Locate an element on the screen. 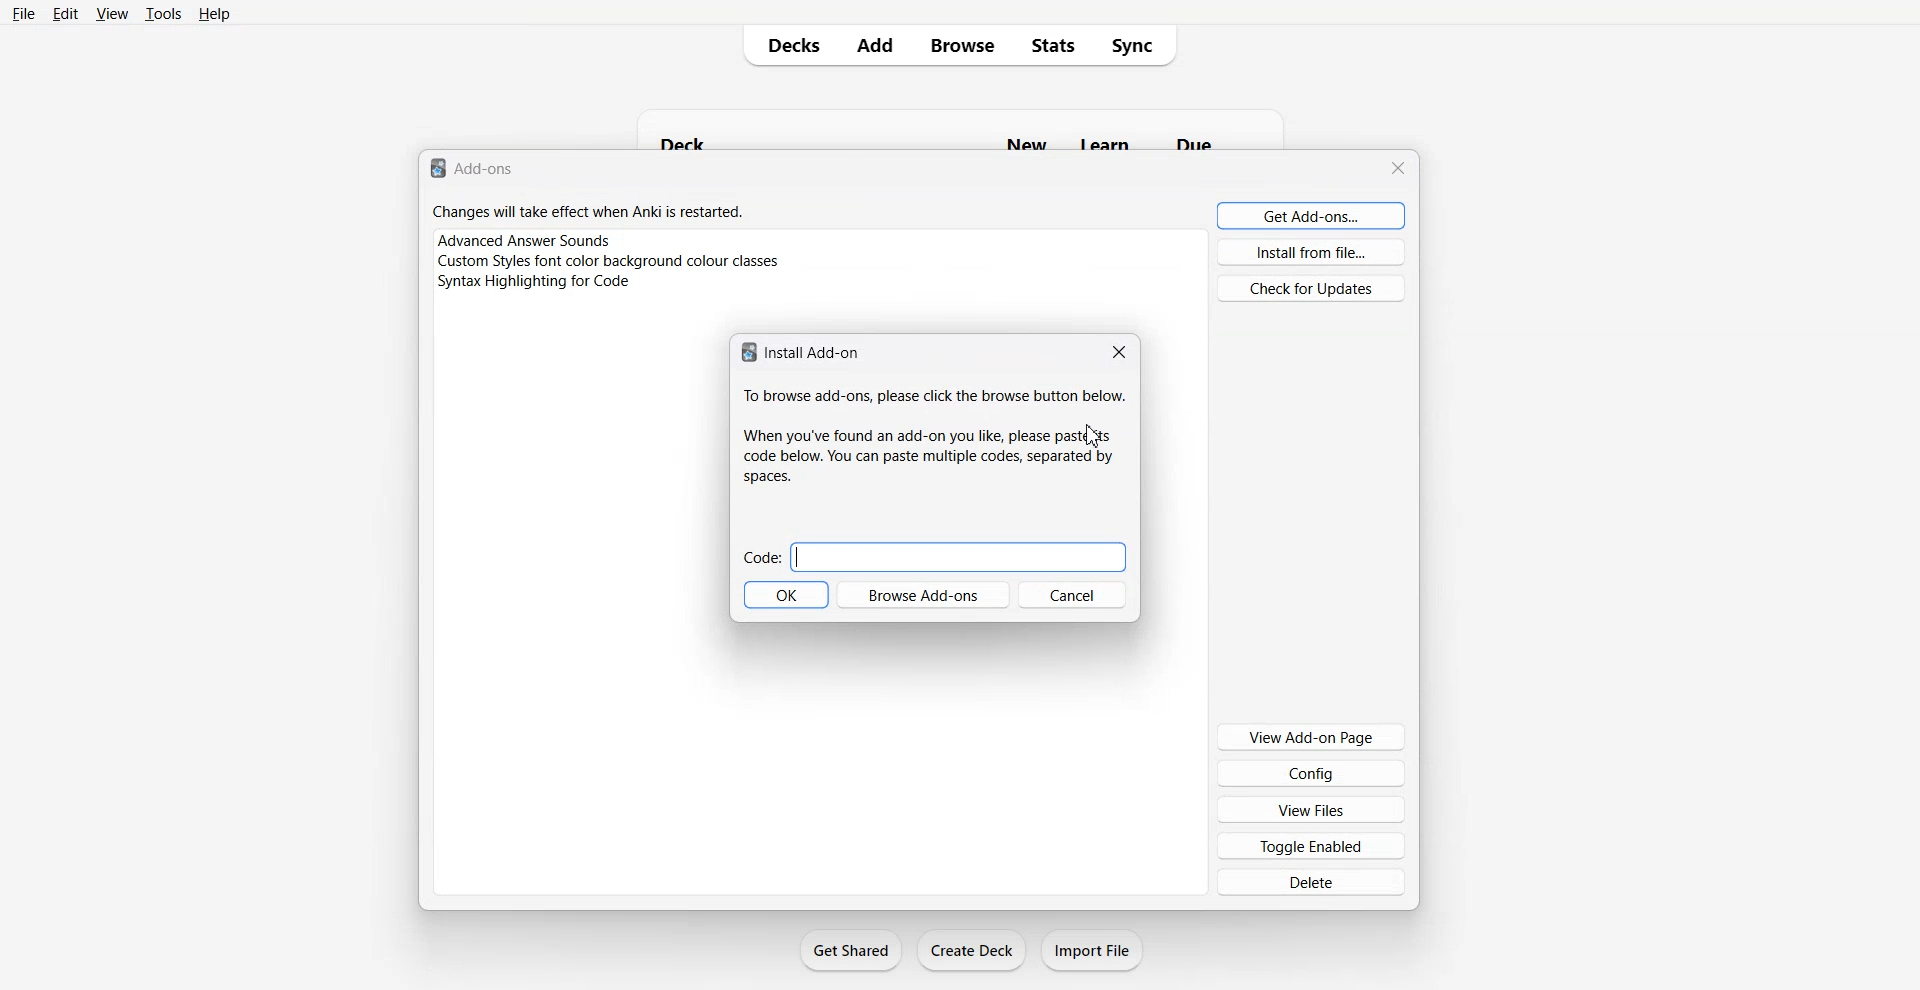 This screenshot has width=1920, height=990. Get Shared is located at coordinates (852, 950).